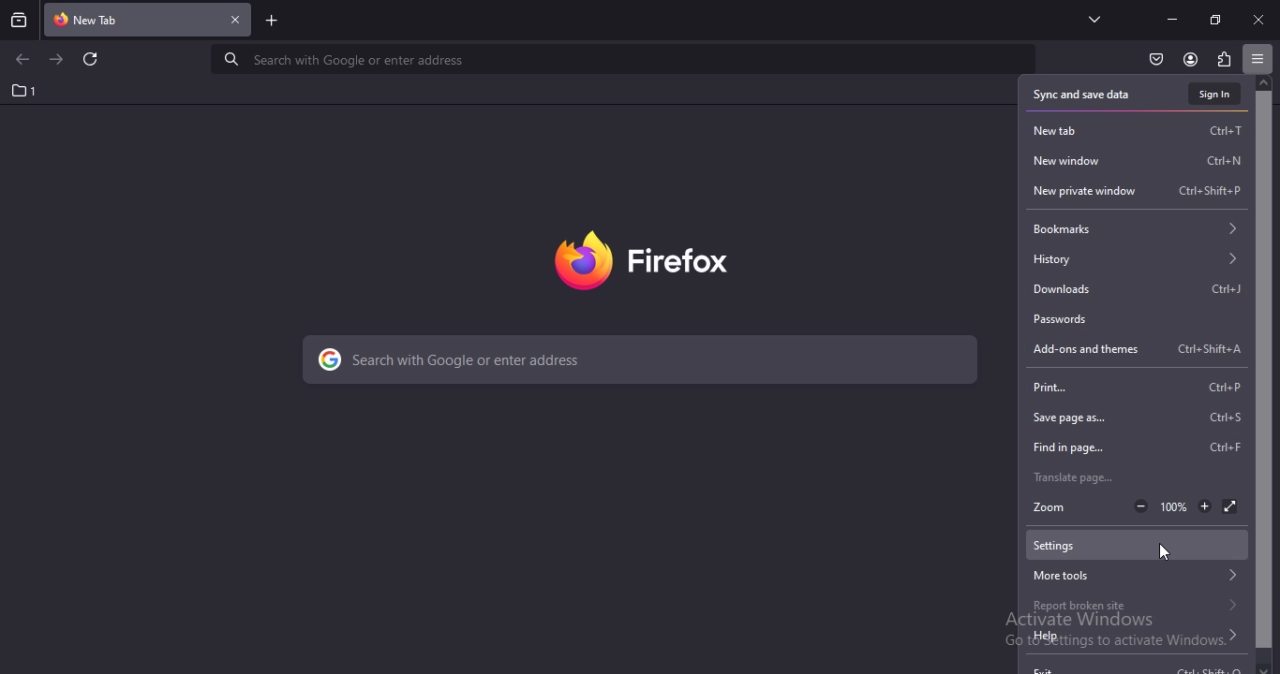 The width and height of the screenshot is (1280, 674). I want to click on display window in full screen, so click(1232, 506).